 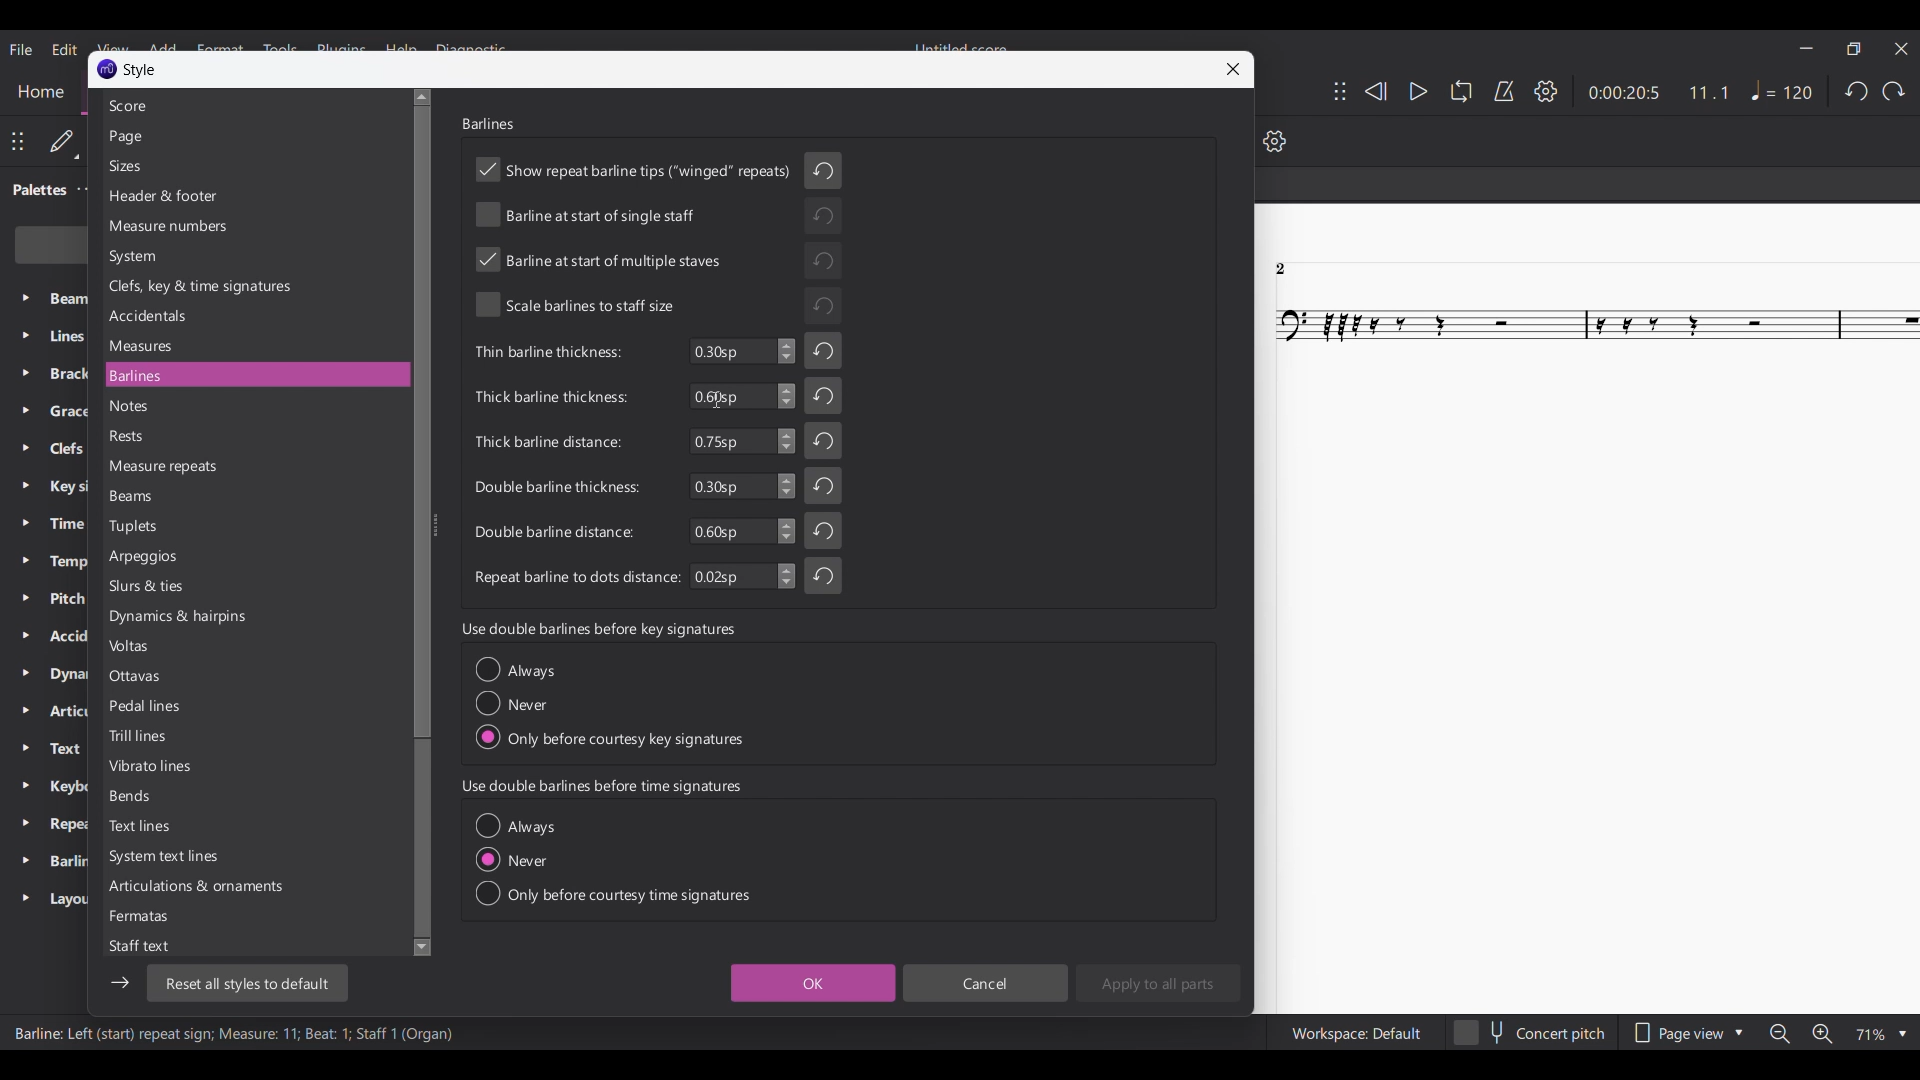 I want to click on Change toolbar position, so click(x=18, y=142).